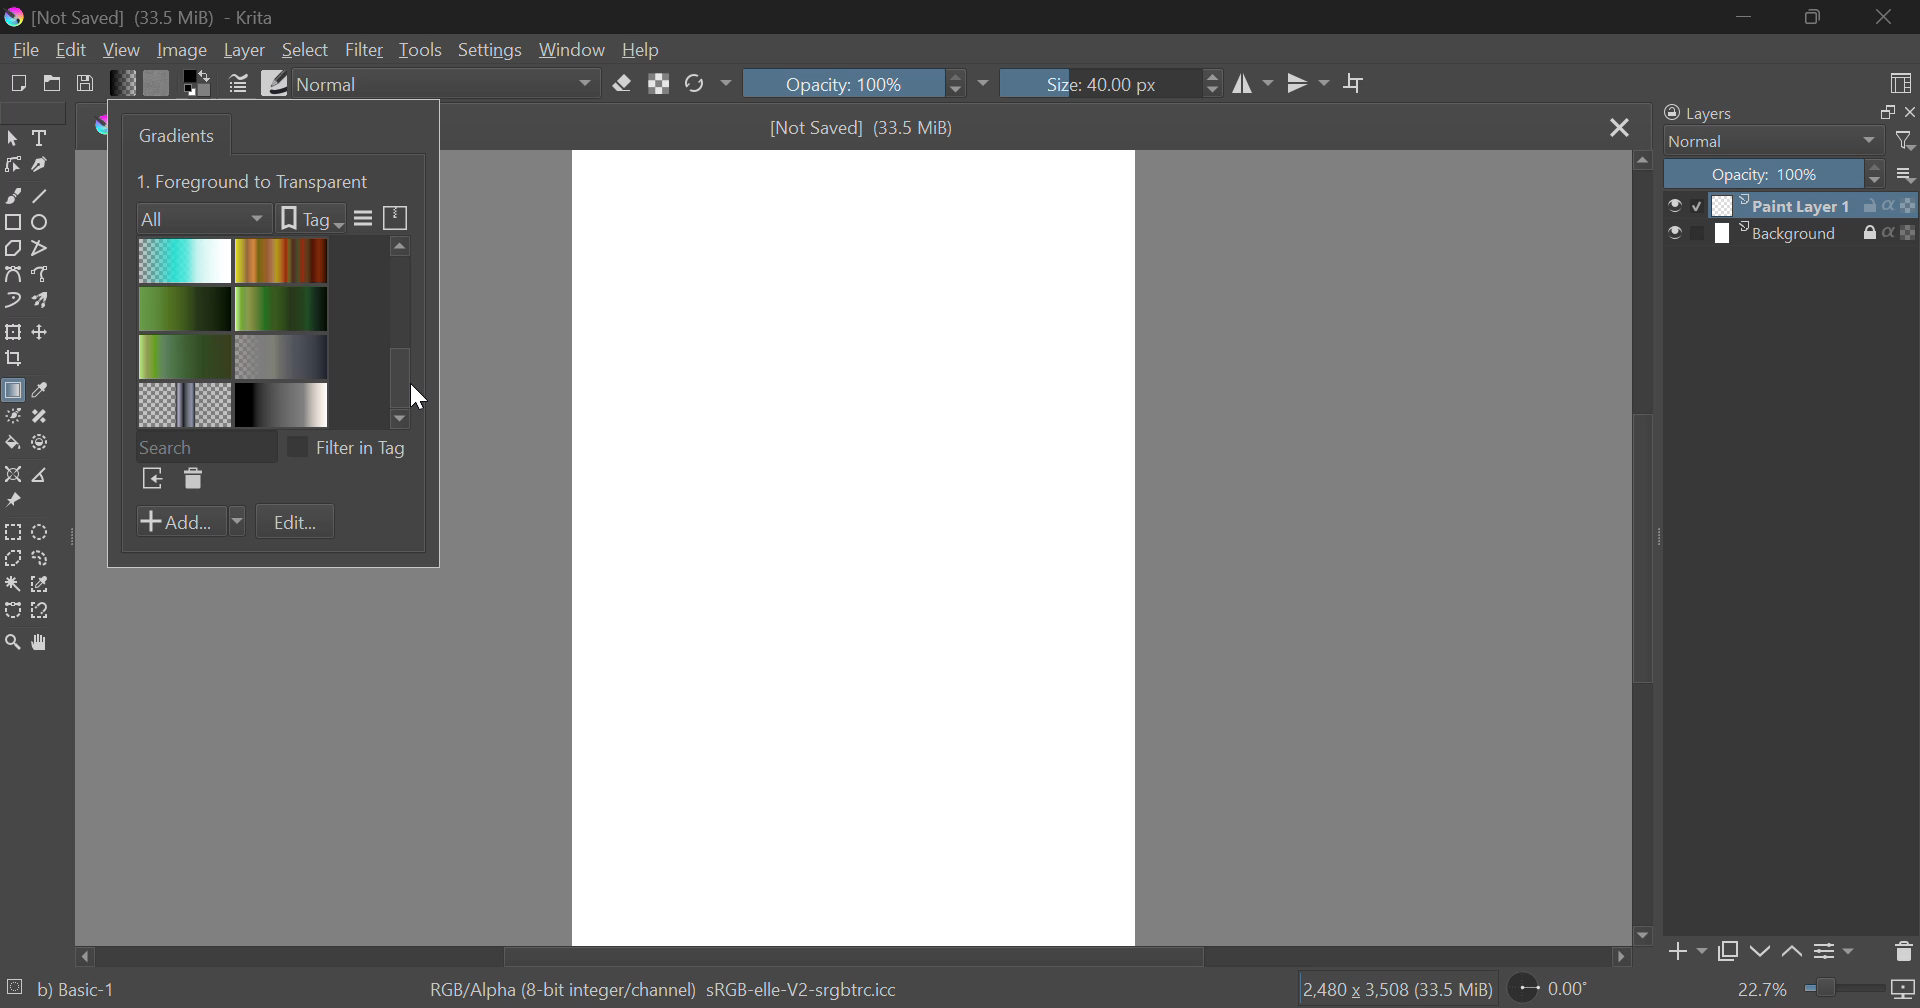  Describe the element at coordinates (38, 642) in the screenshot. I see `Pan` at that location.